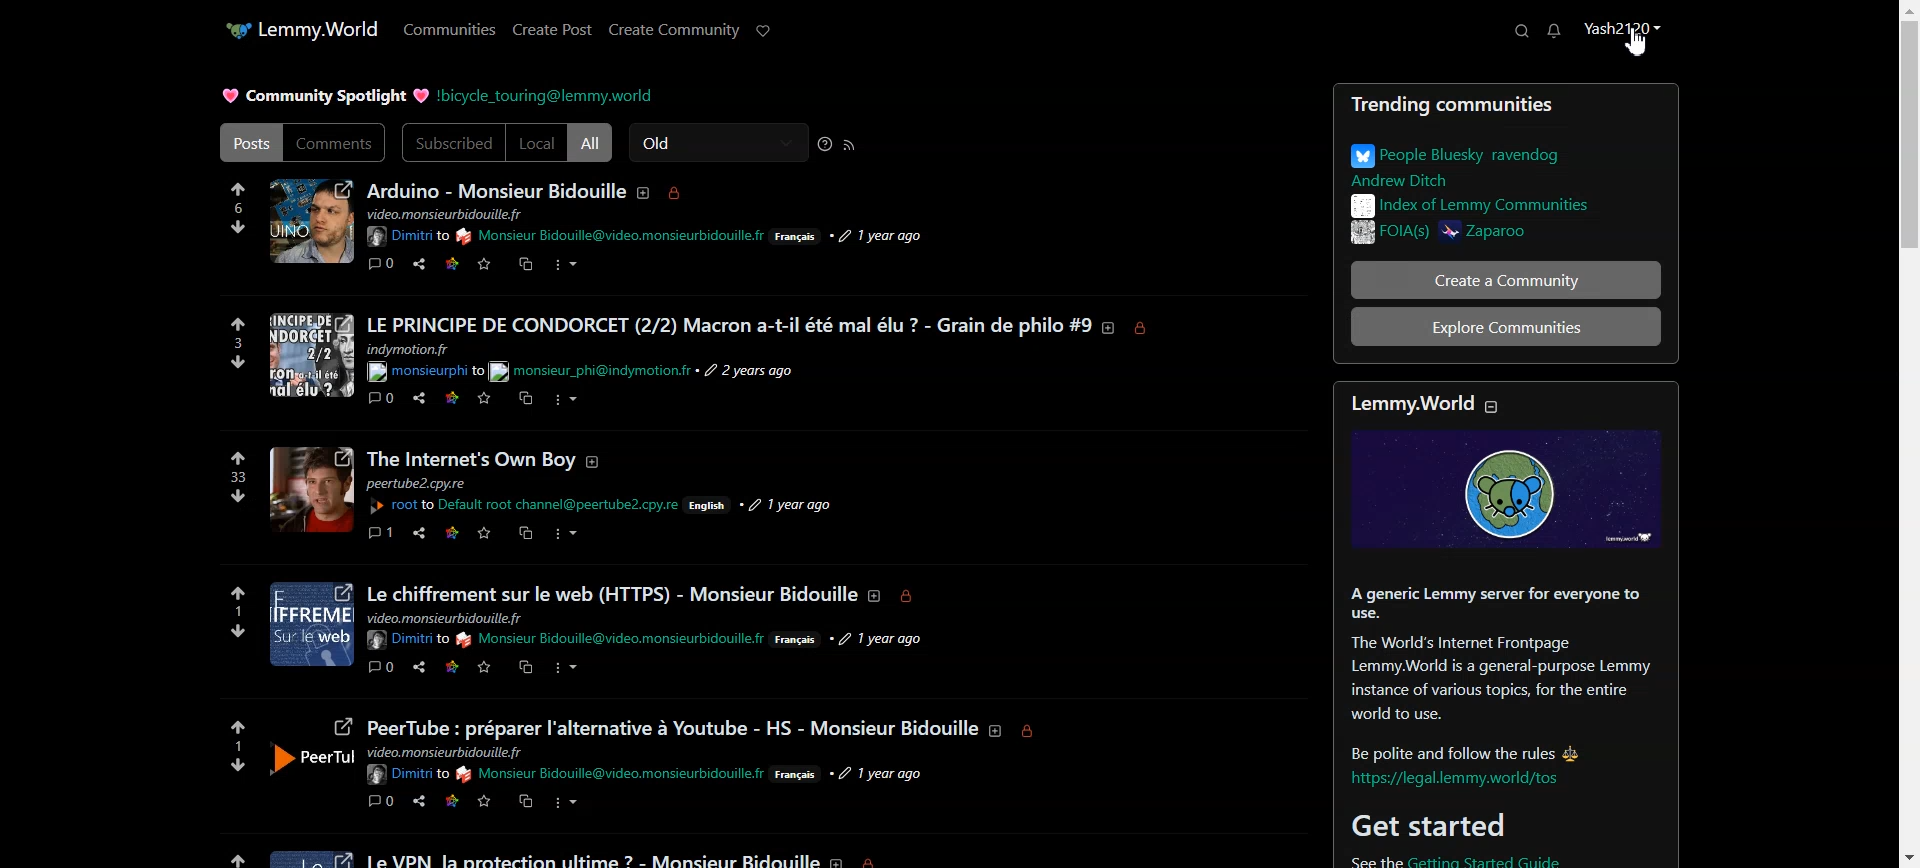  Describe the element at coordinates (310, 222) in the screenshot. I see `Profile Pic` at that location.